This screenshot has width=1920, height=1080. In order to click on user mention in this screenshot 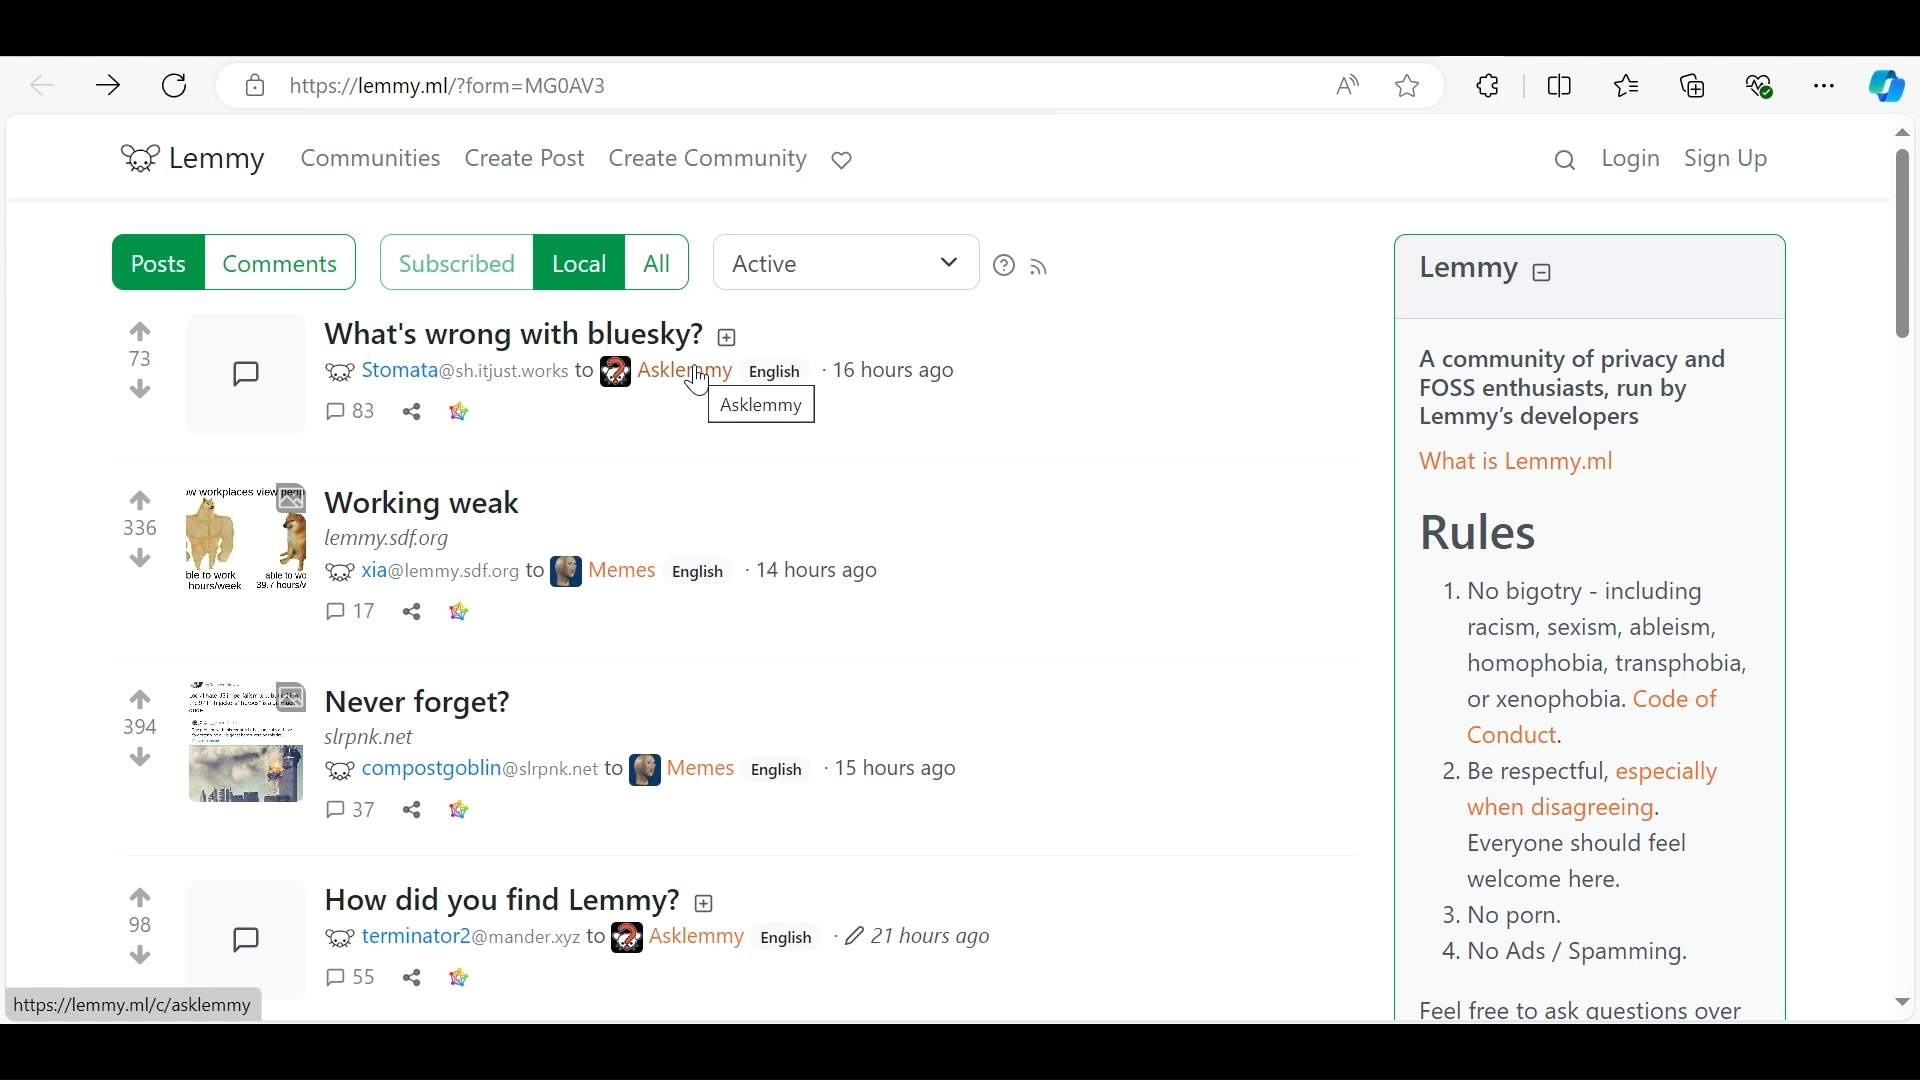, I will do `click(527, 772)`.